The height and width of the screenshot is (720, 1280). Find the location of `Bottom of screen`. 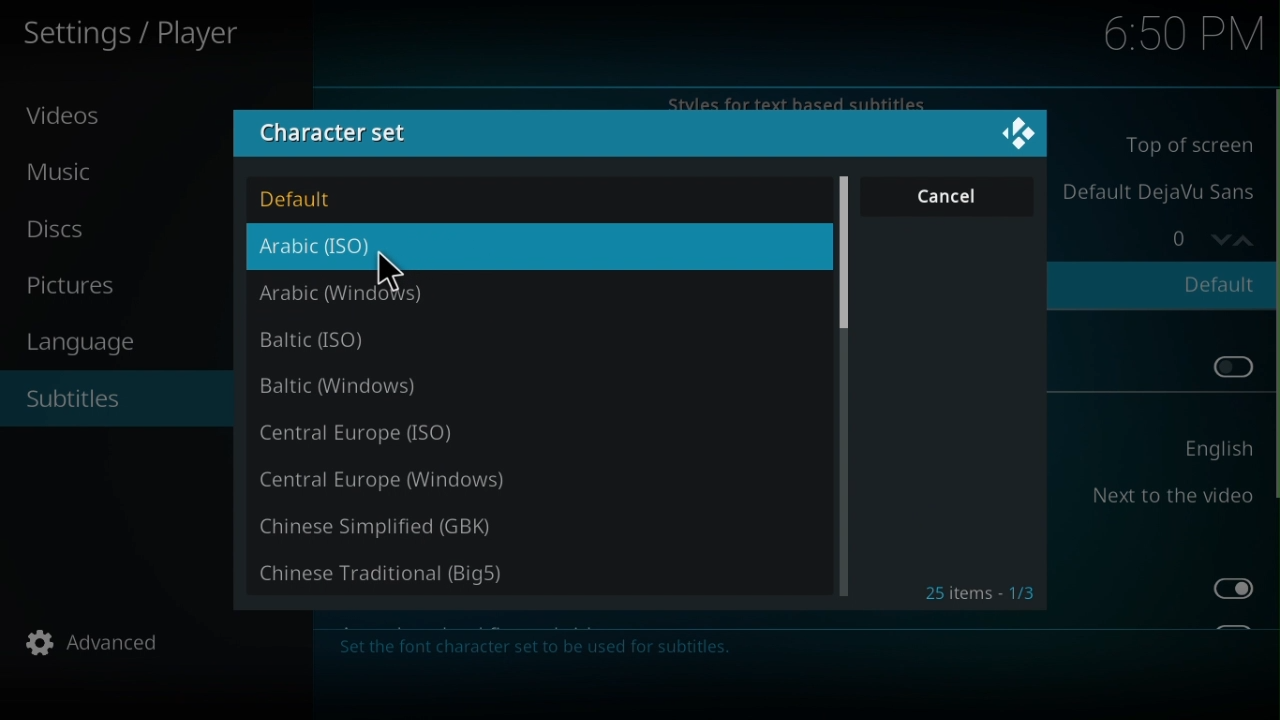

Bottom of screen is located at coordinates (1163, 146).